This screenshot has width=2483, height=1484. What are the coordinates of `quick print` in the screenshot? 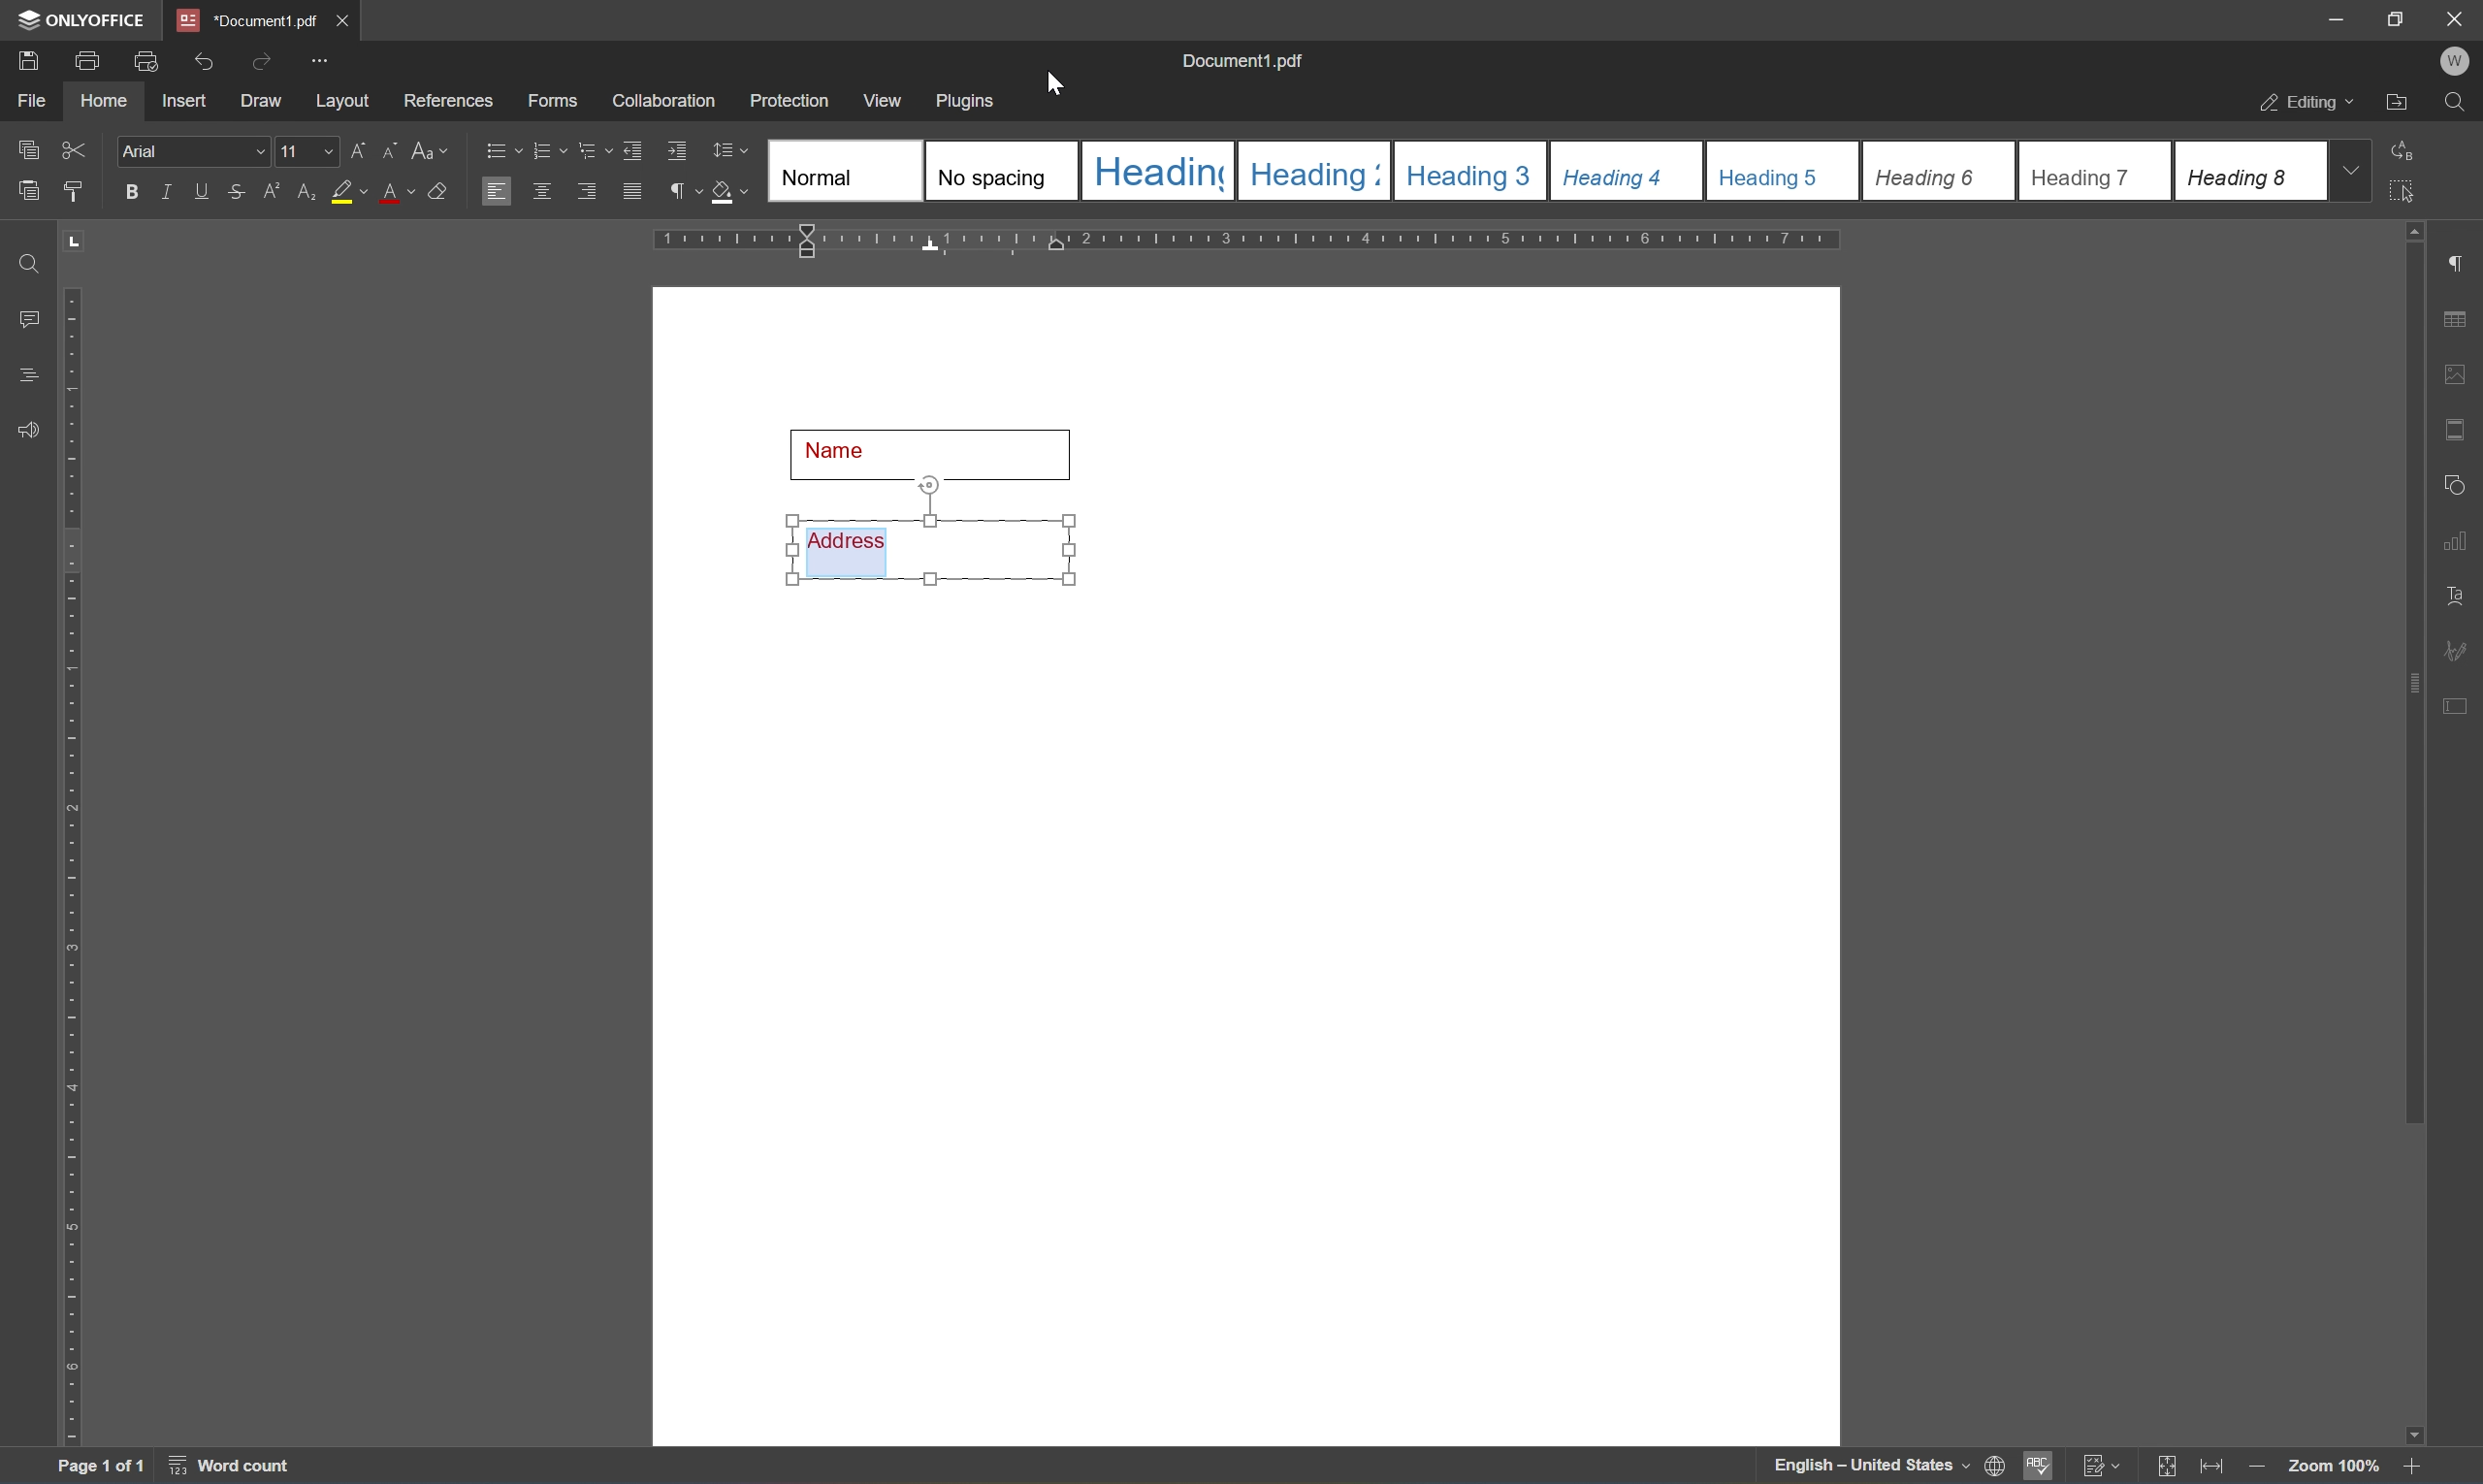 It's located at (141, 59).